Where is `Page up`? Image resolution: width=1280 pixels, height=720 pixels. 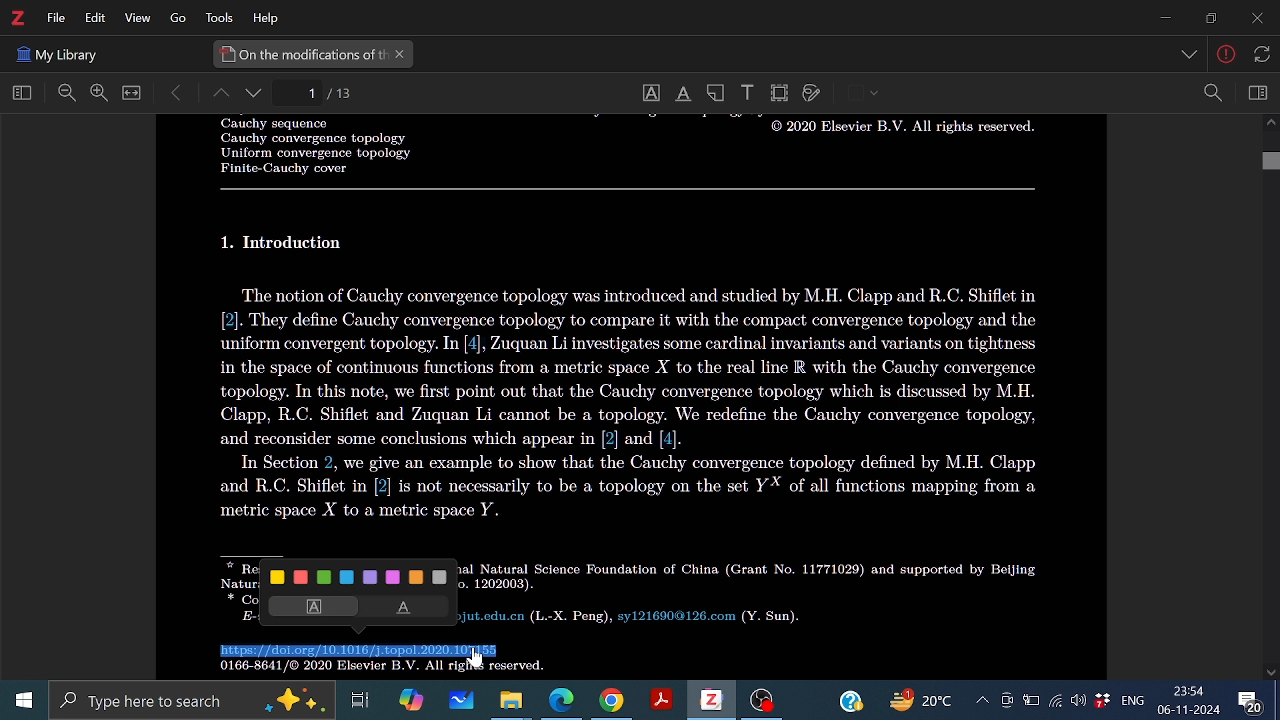
Page up is located at coordinates (219, 95).